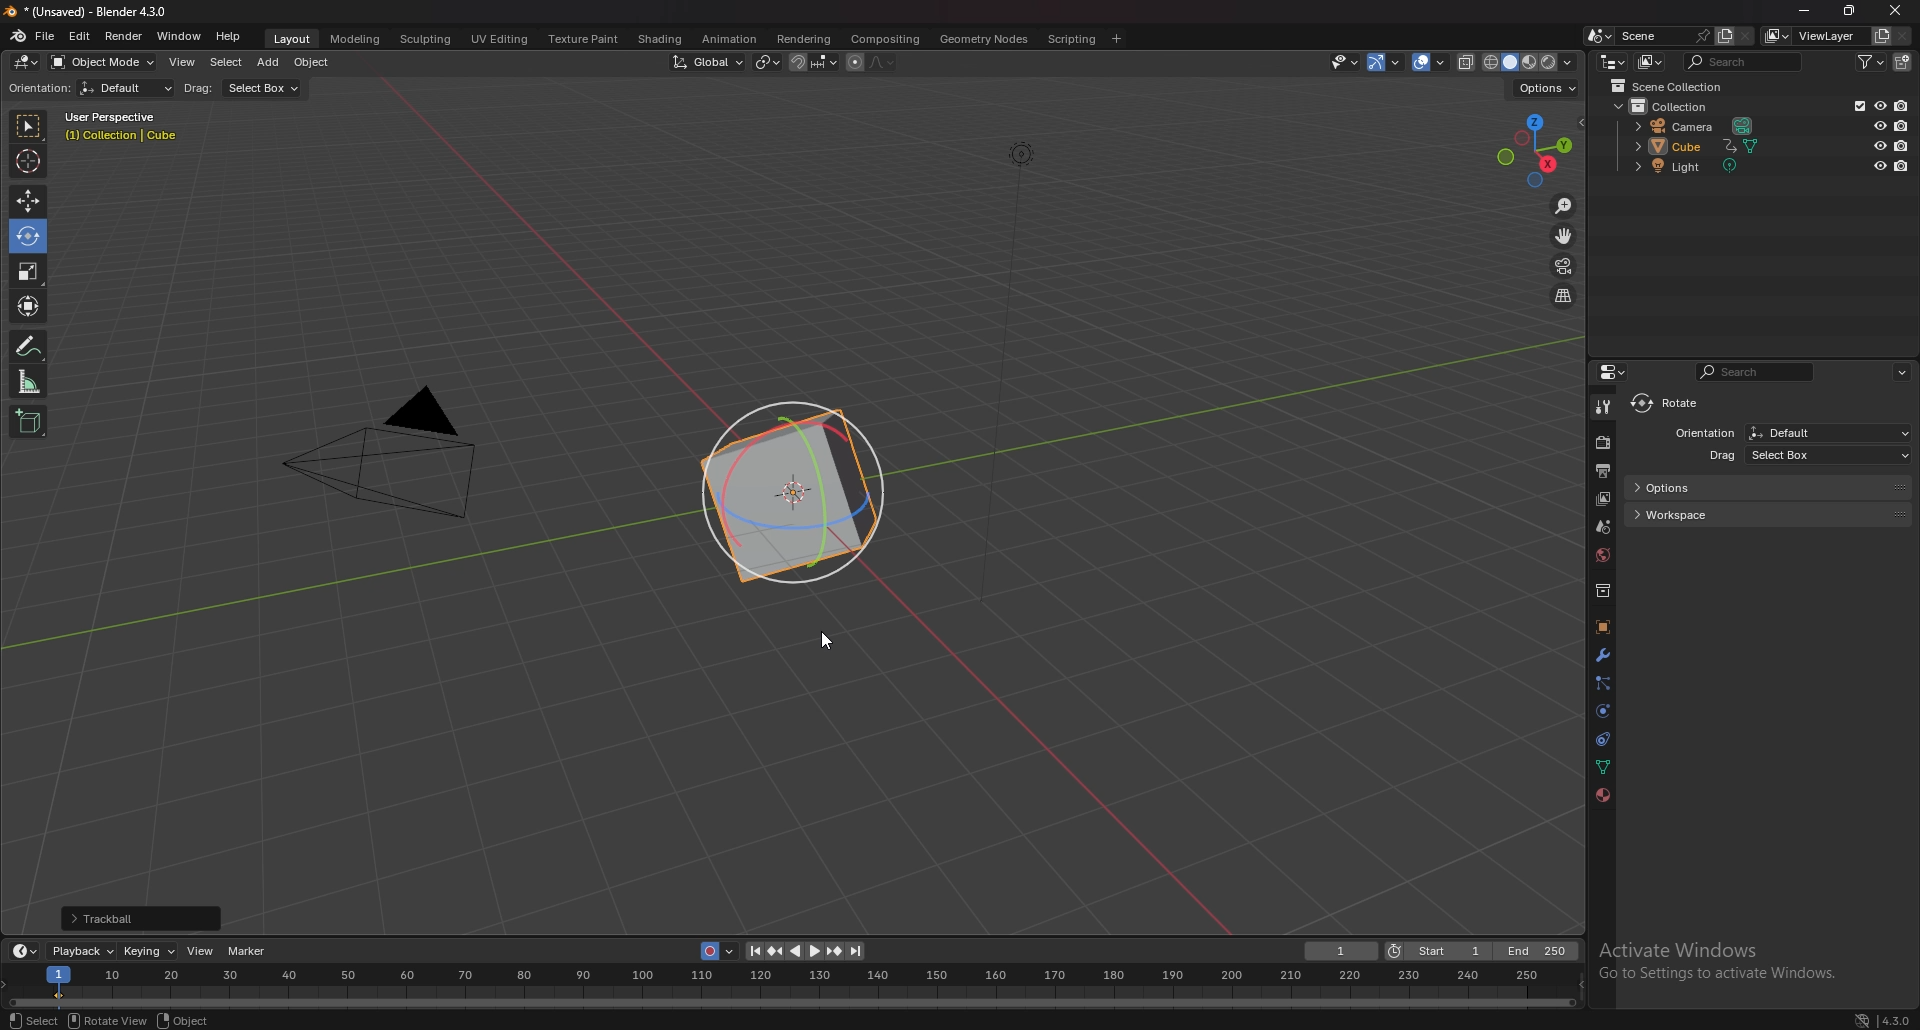  Describe the element at coordinates (18, 36) in the screenshot. I see `blender` at that location.